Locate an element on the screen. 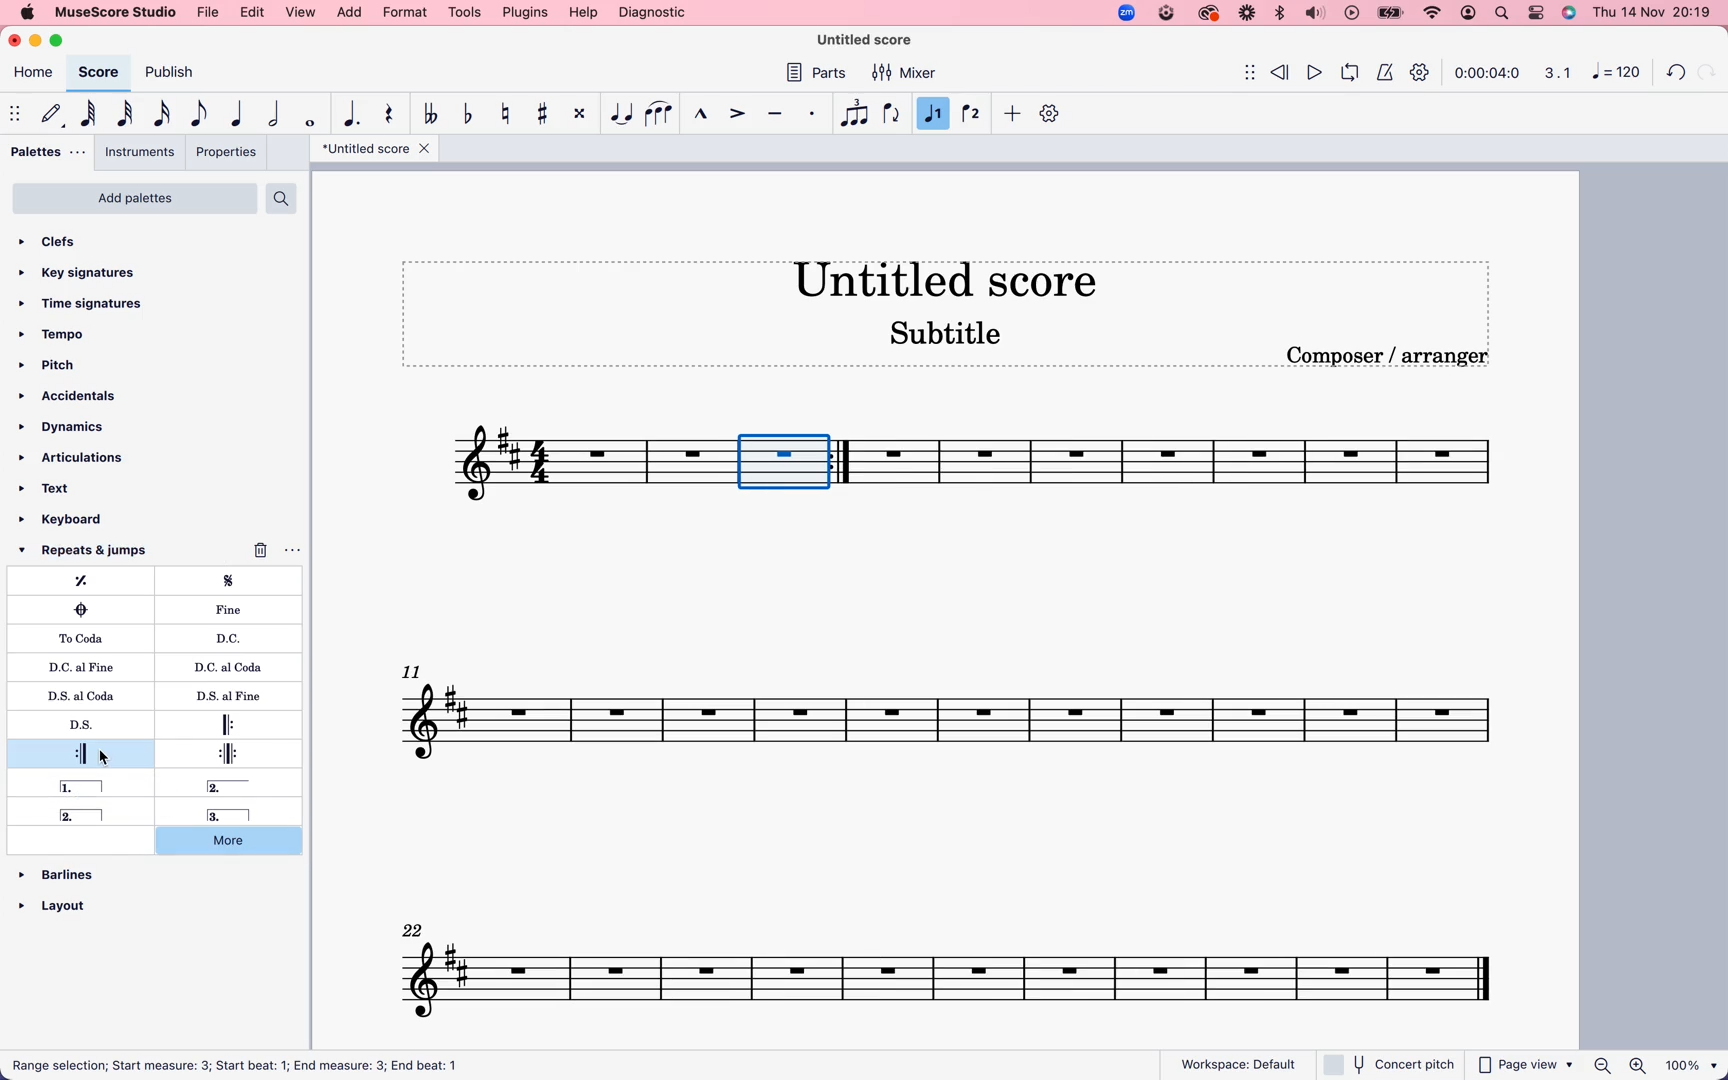 This screenshot has height=1080, width=1728. settings is located at coordinates (1536, 12).